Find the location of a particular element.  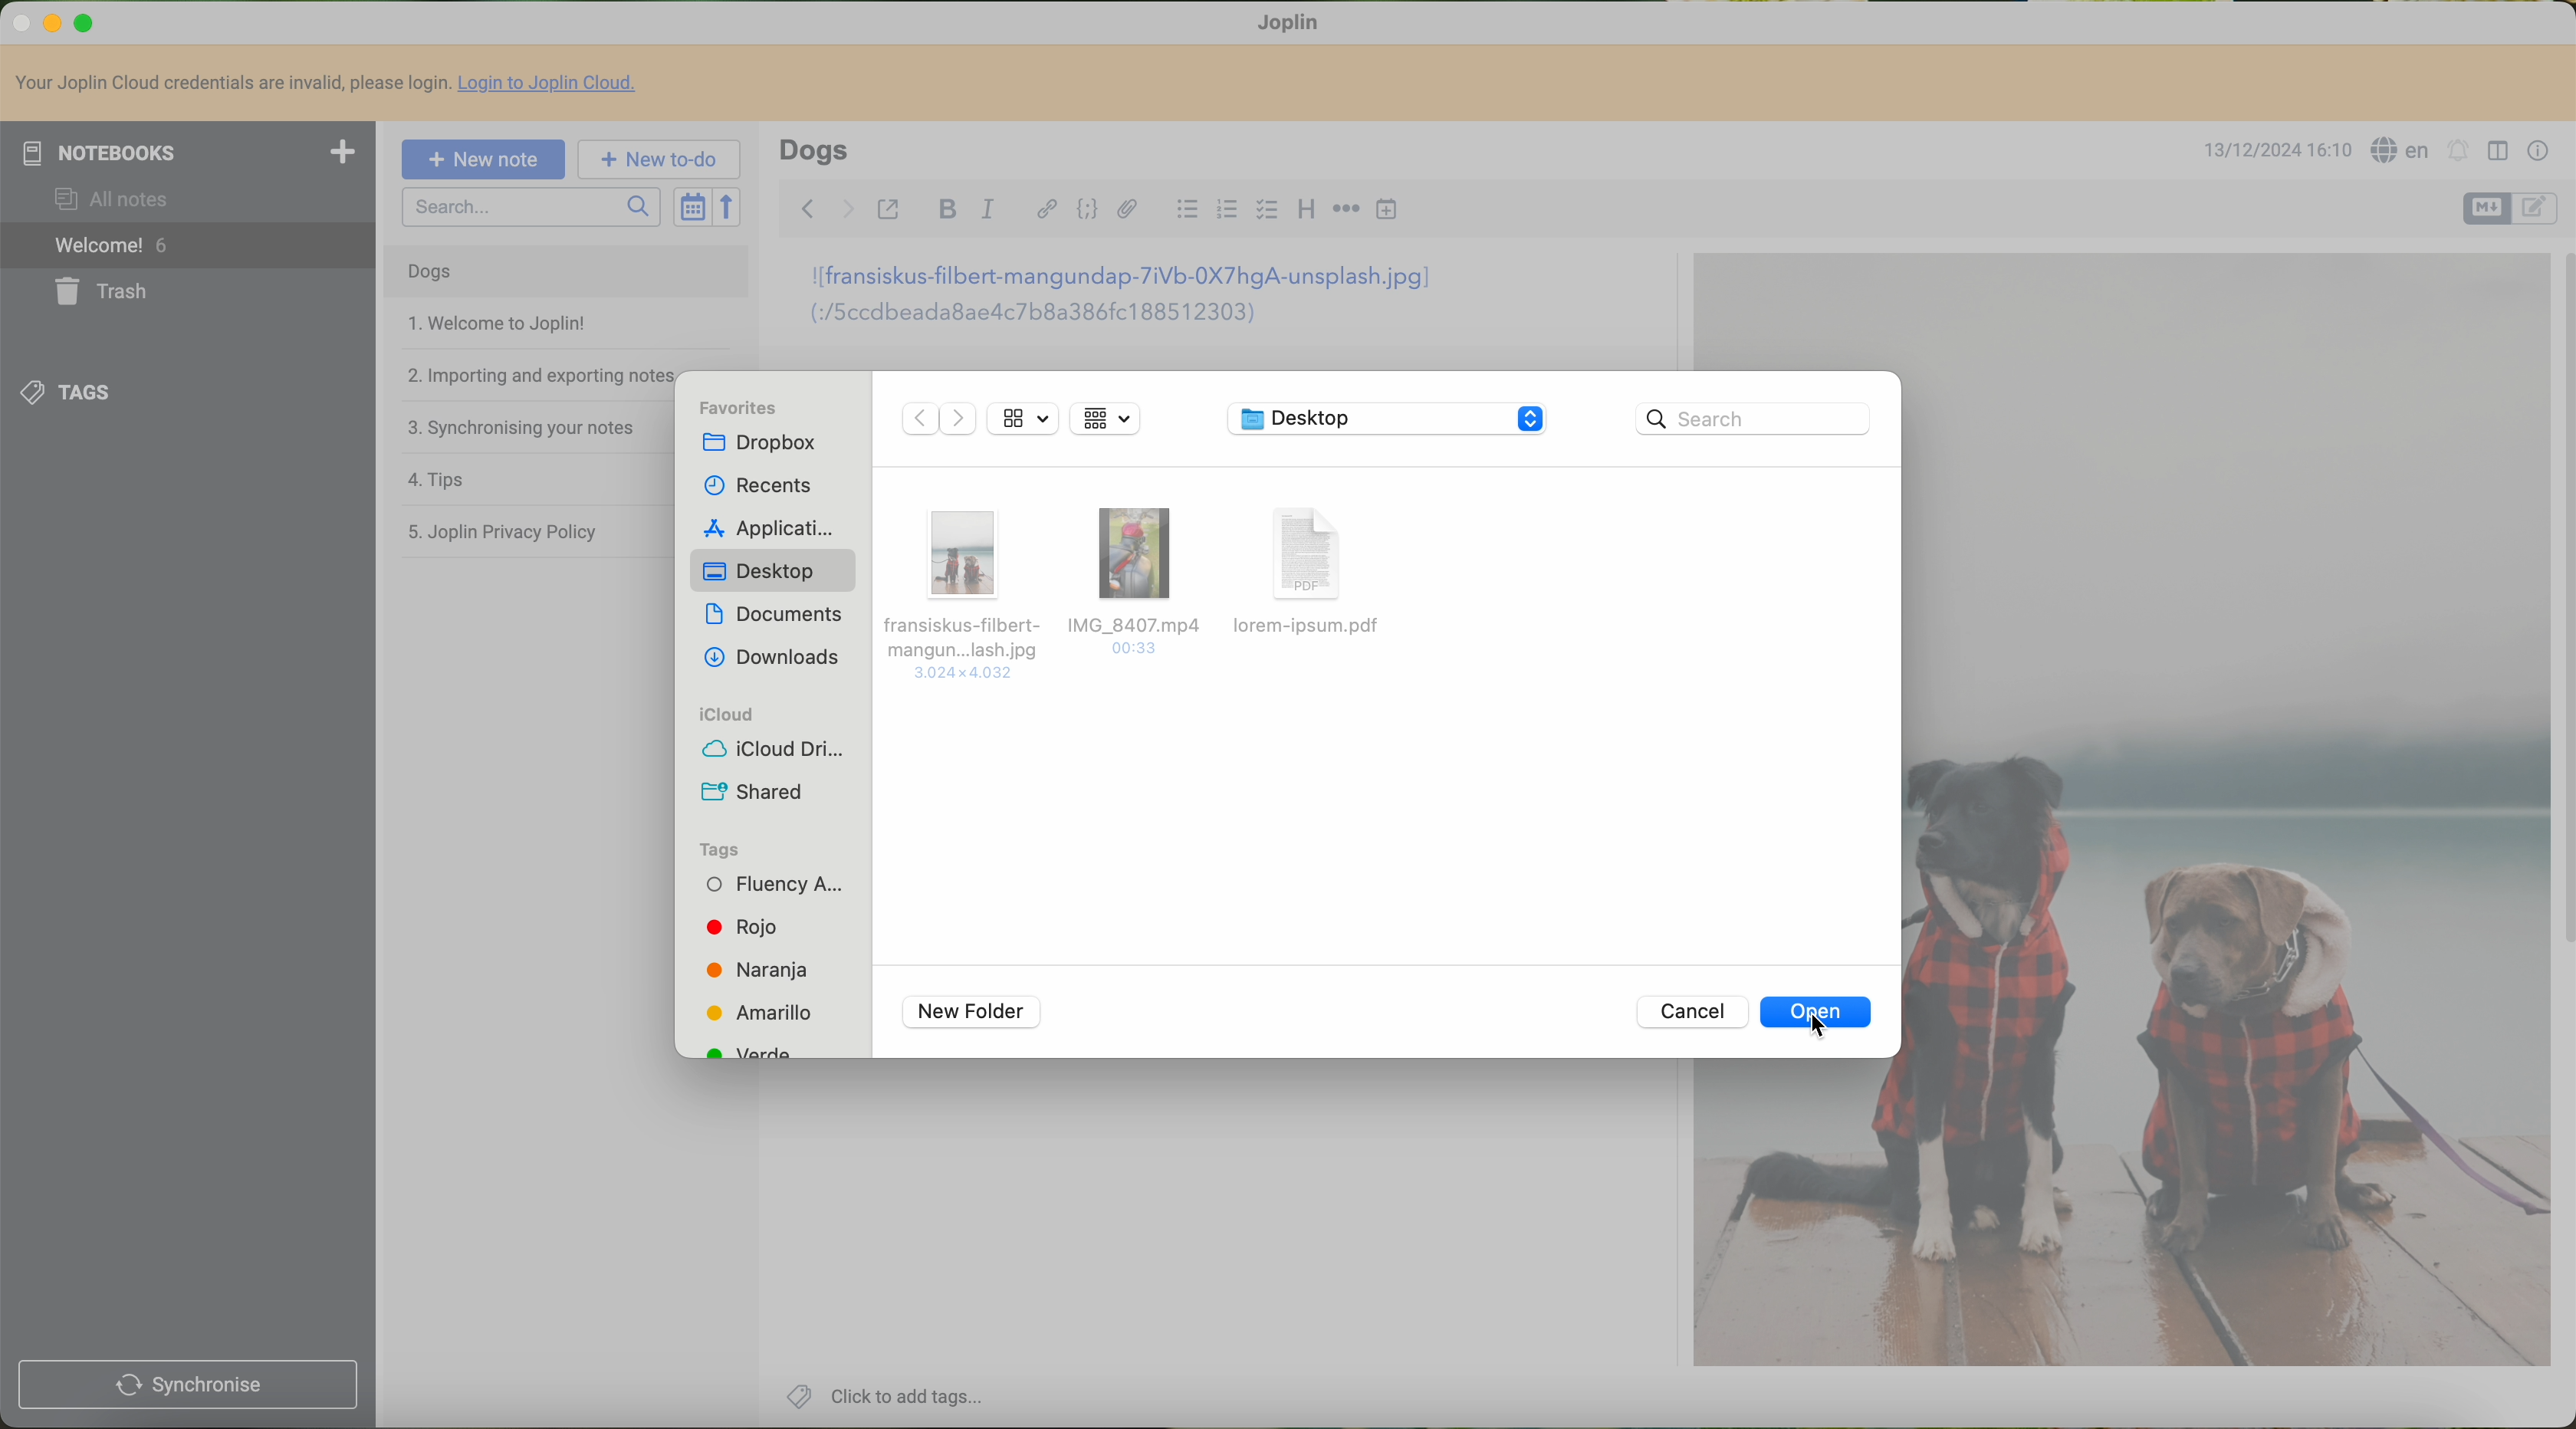

importing and exporting notes is located at coordinates (537, 373).